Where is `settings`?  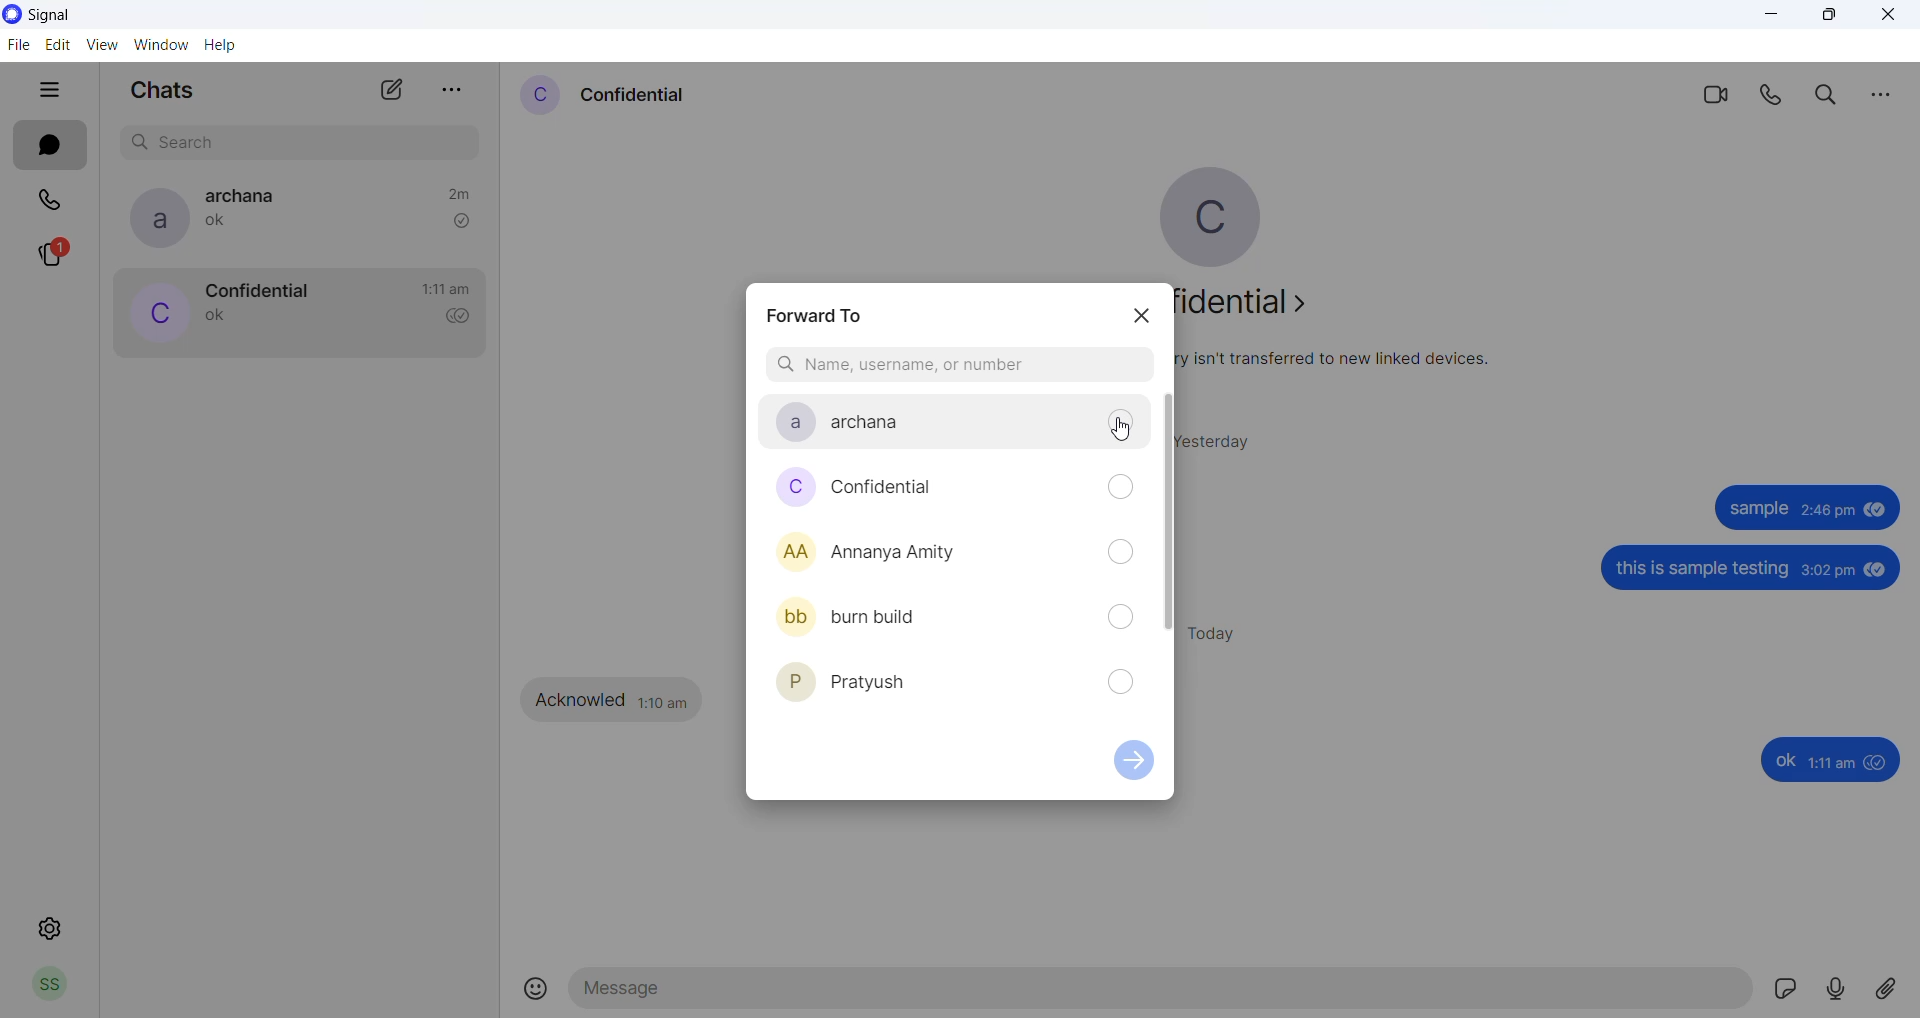 settings is located at coordinates (50, 929).